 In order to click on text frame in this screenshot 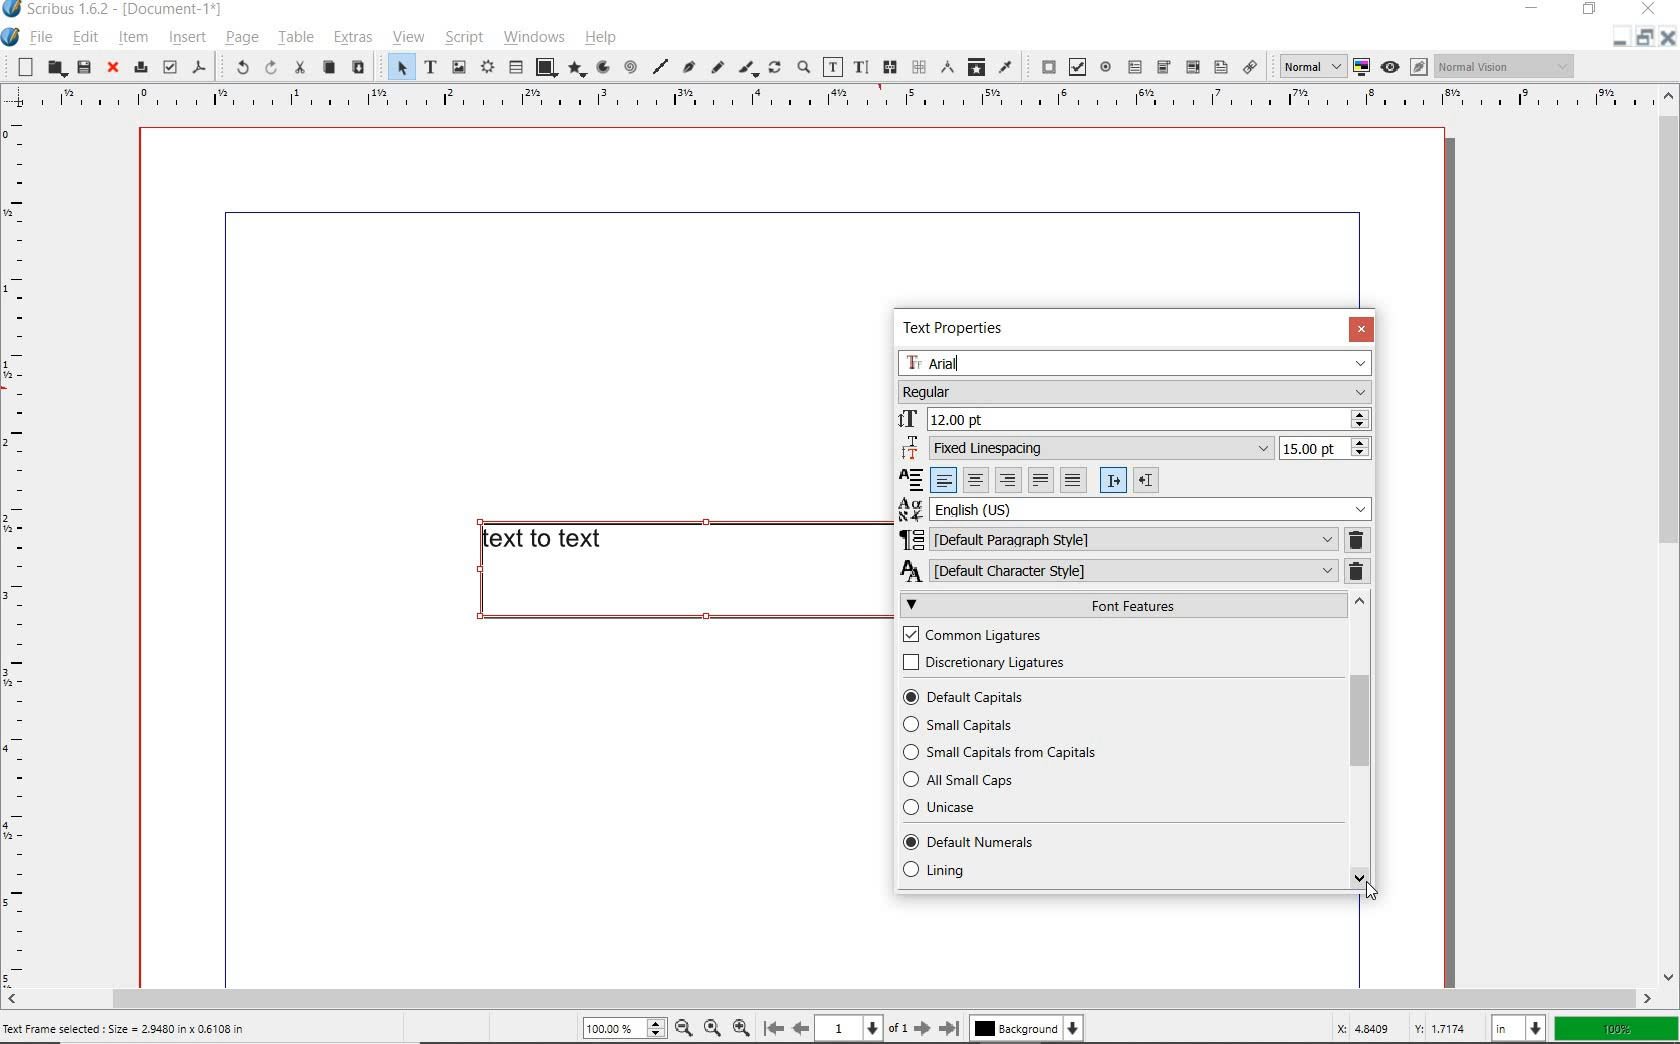, I will do `click(429, 68)`.